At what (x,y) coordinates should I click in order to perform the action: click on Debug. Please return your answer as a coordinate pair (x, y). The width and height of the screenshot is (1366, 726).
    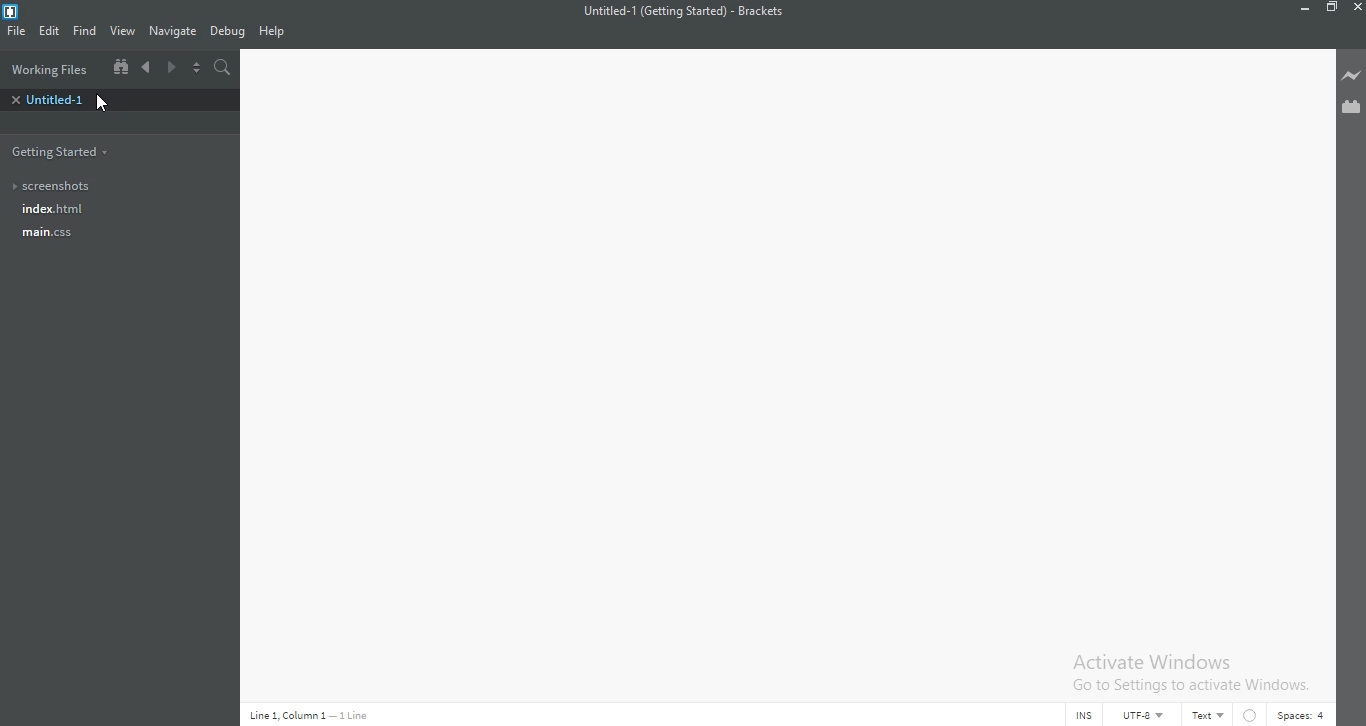
    Looking at the image, I should click on (229, 33).